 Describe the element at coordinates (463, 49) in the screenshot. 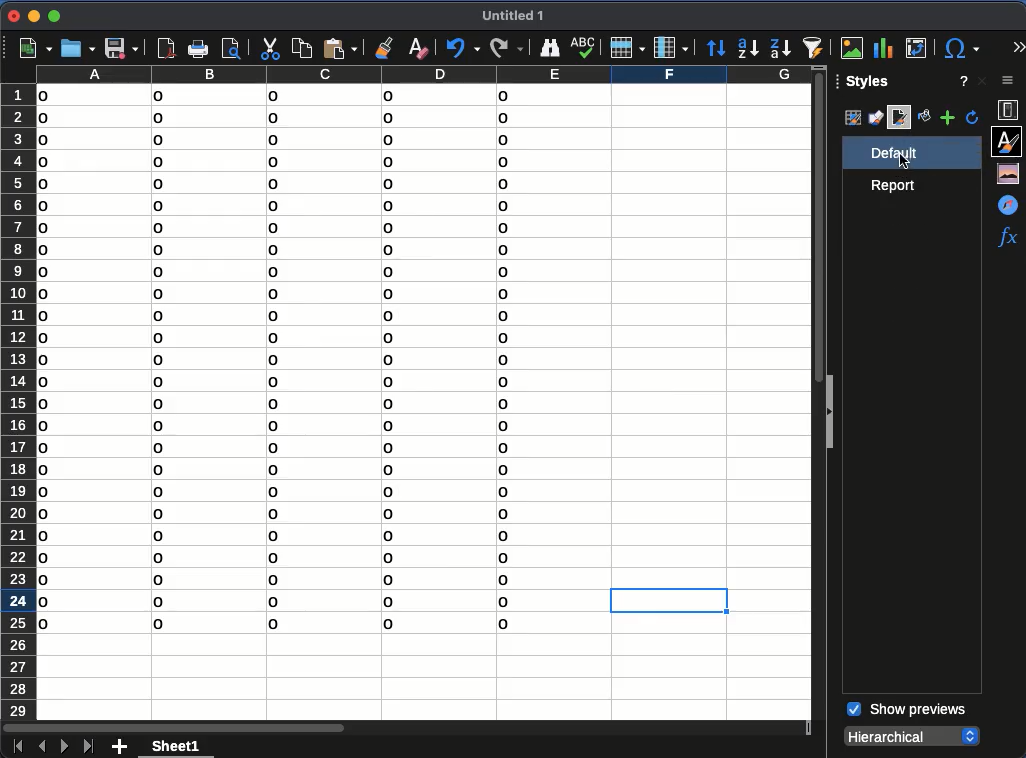

I see `undo` at that location.